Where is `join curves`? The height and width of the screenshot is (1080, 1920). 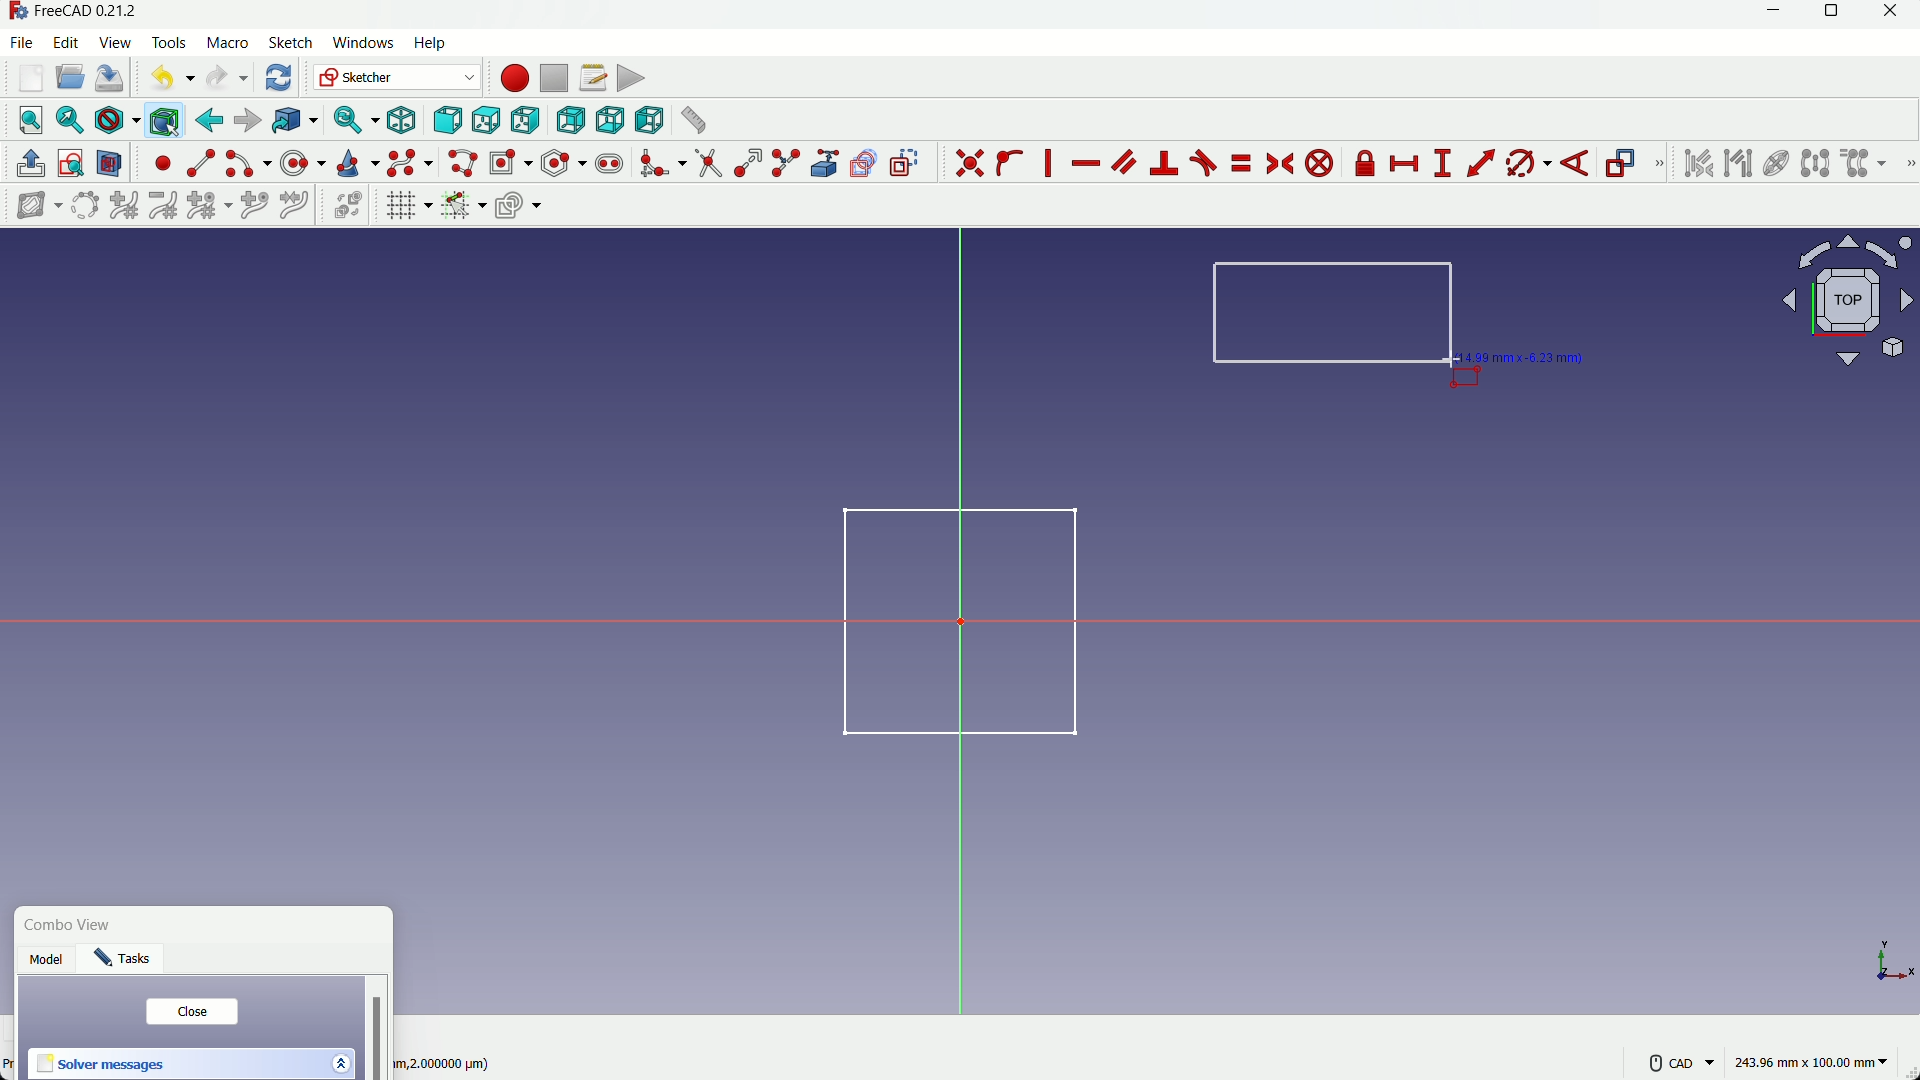
join curves is located at coordinates (299, 203).